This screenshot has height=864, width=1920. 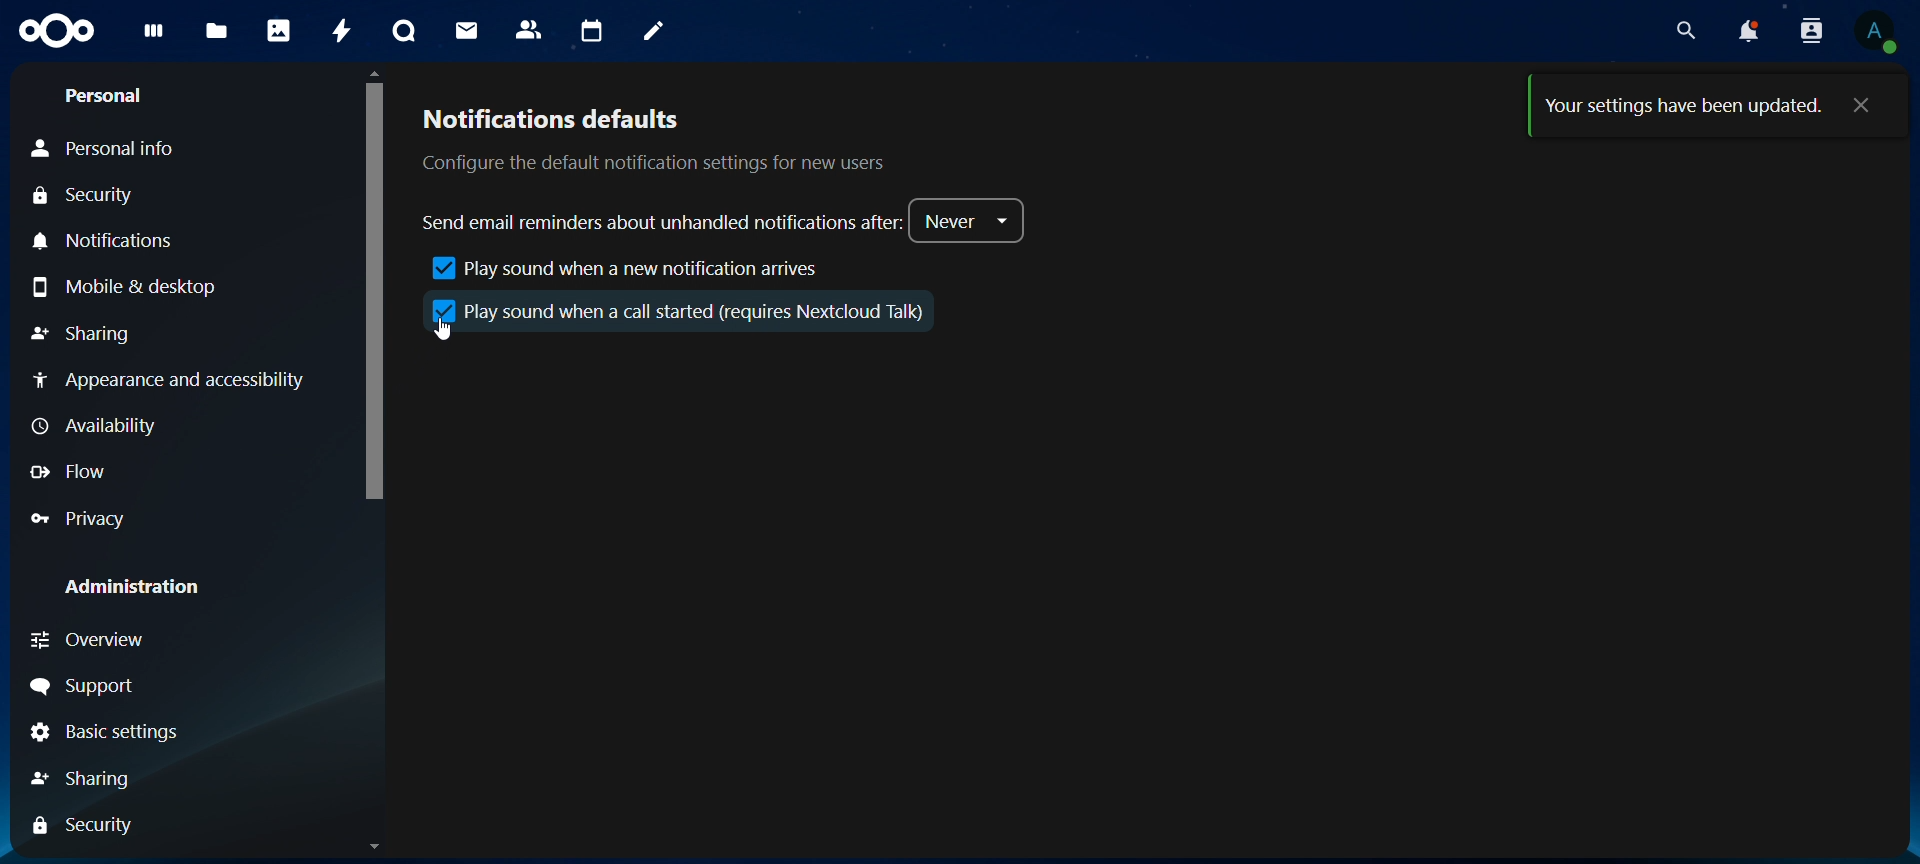 I want to click on search, so click(x=1688, y=30).